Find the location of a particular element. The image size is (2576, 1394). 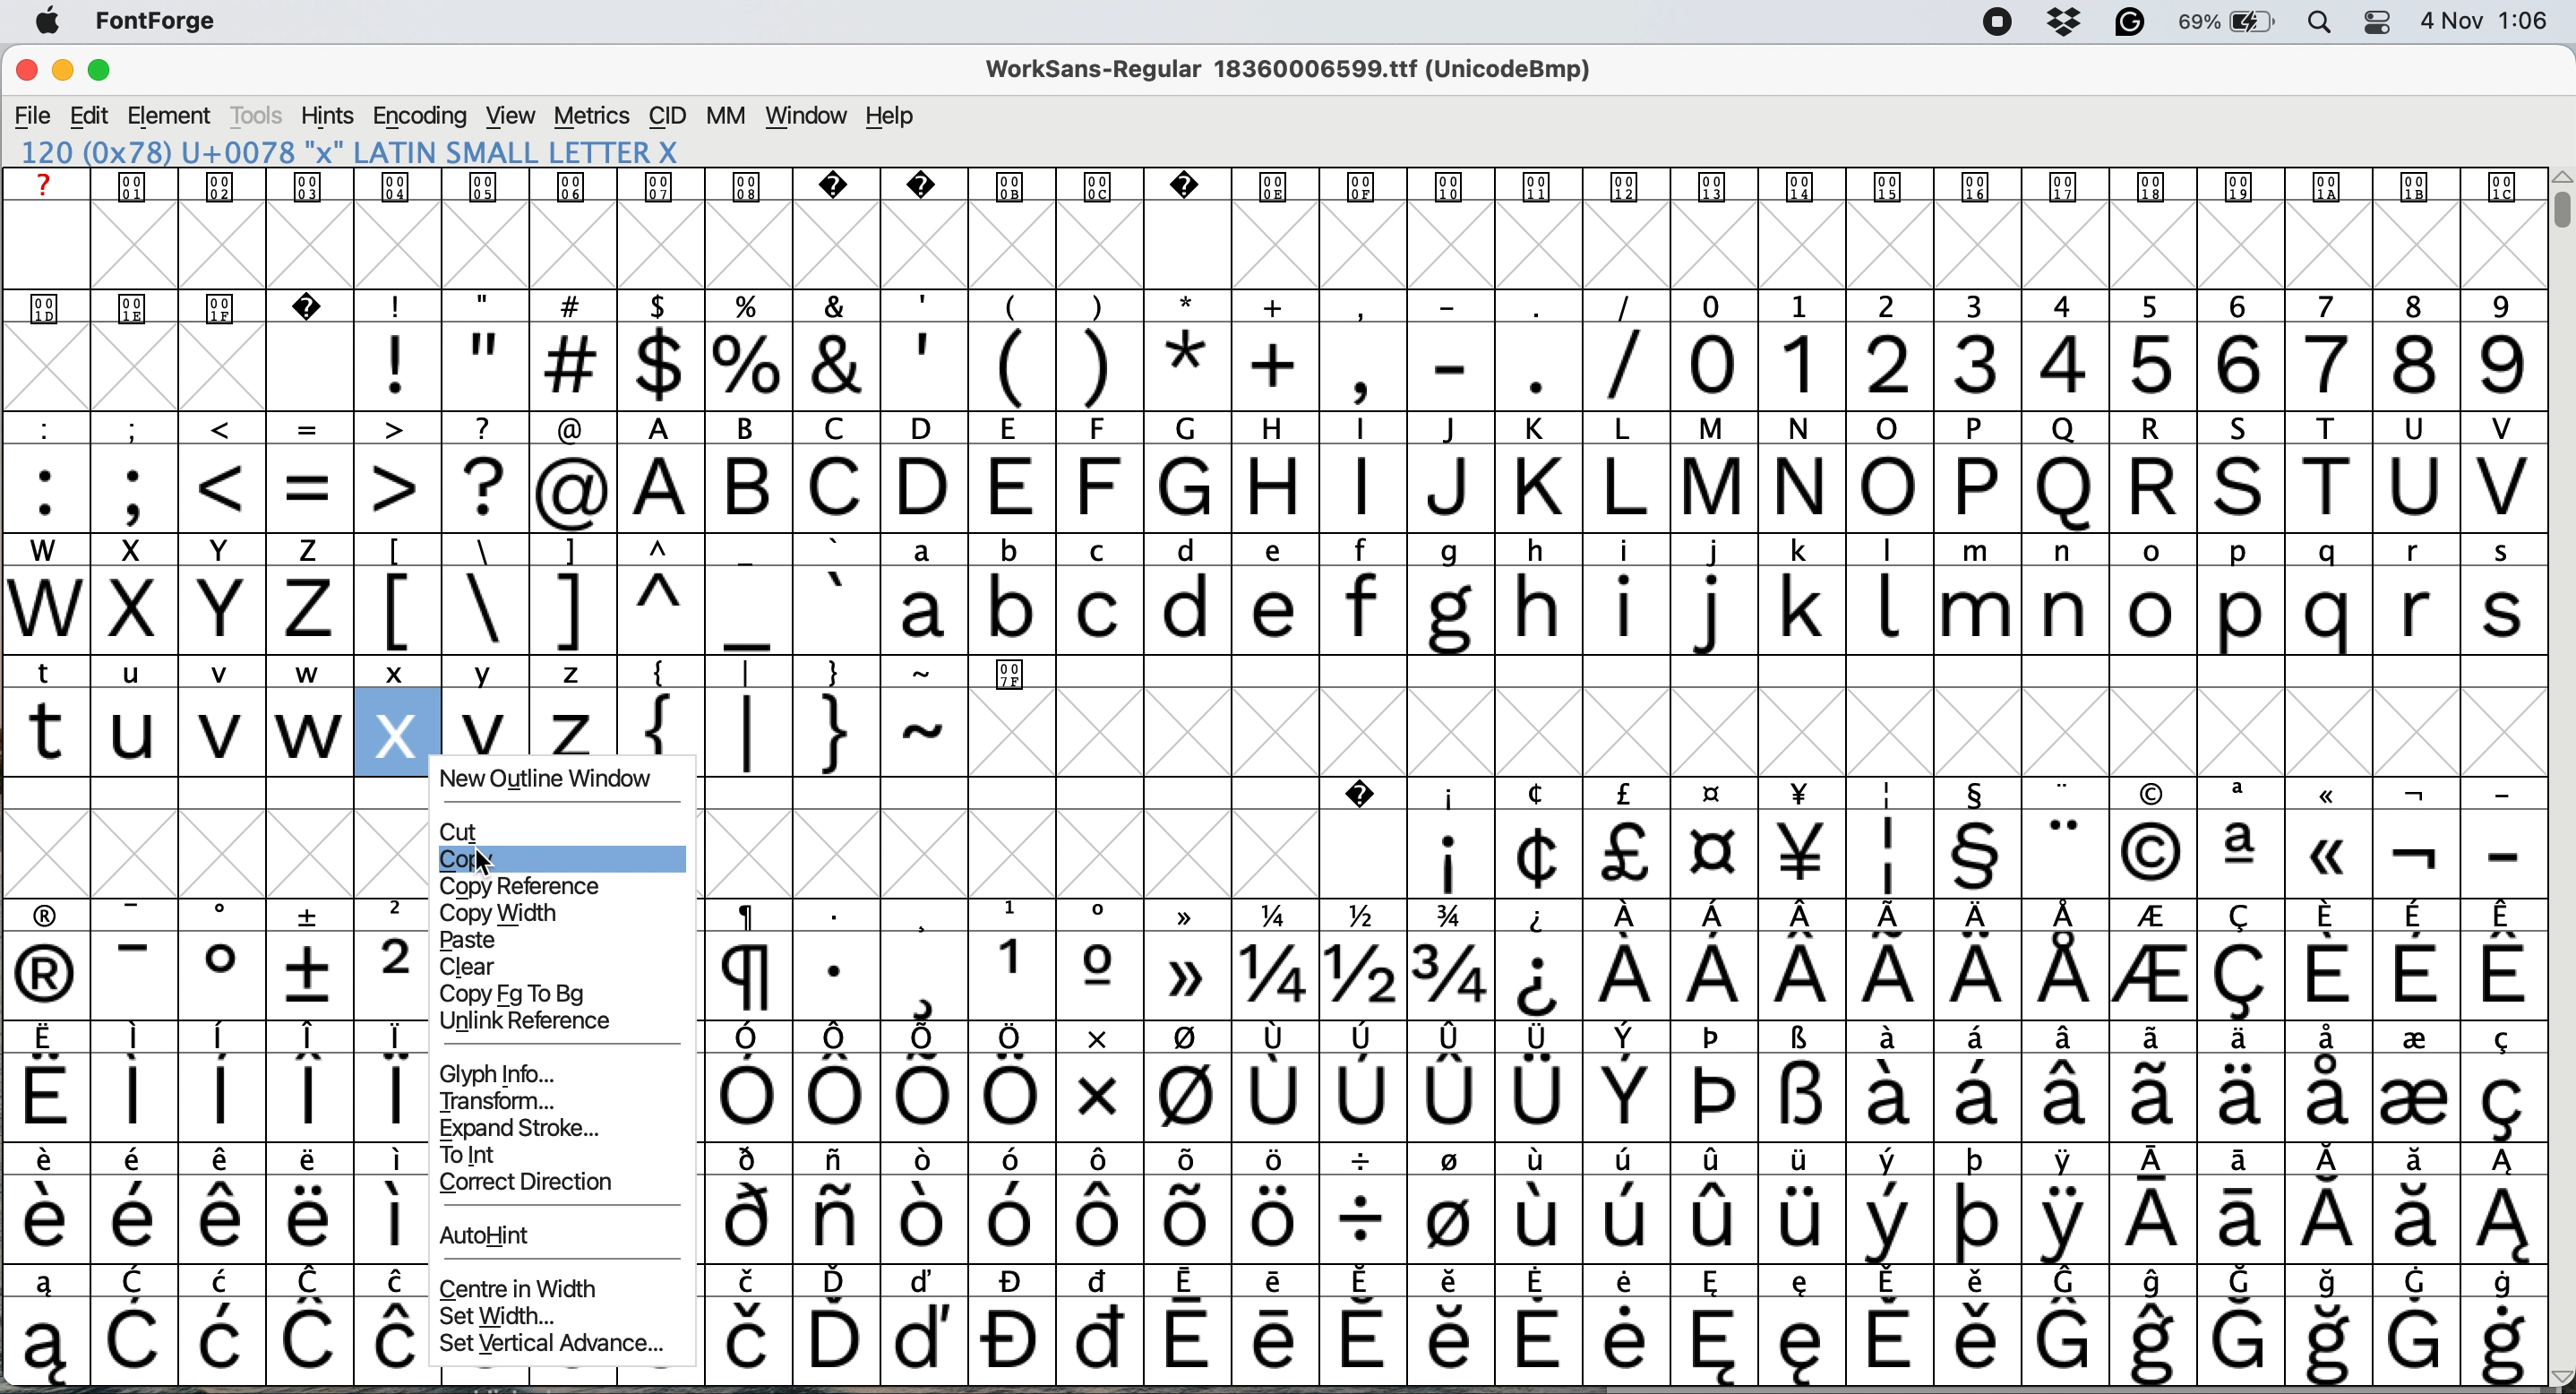

glyph grid is located at coordinates (1754, 733).